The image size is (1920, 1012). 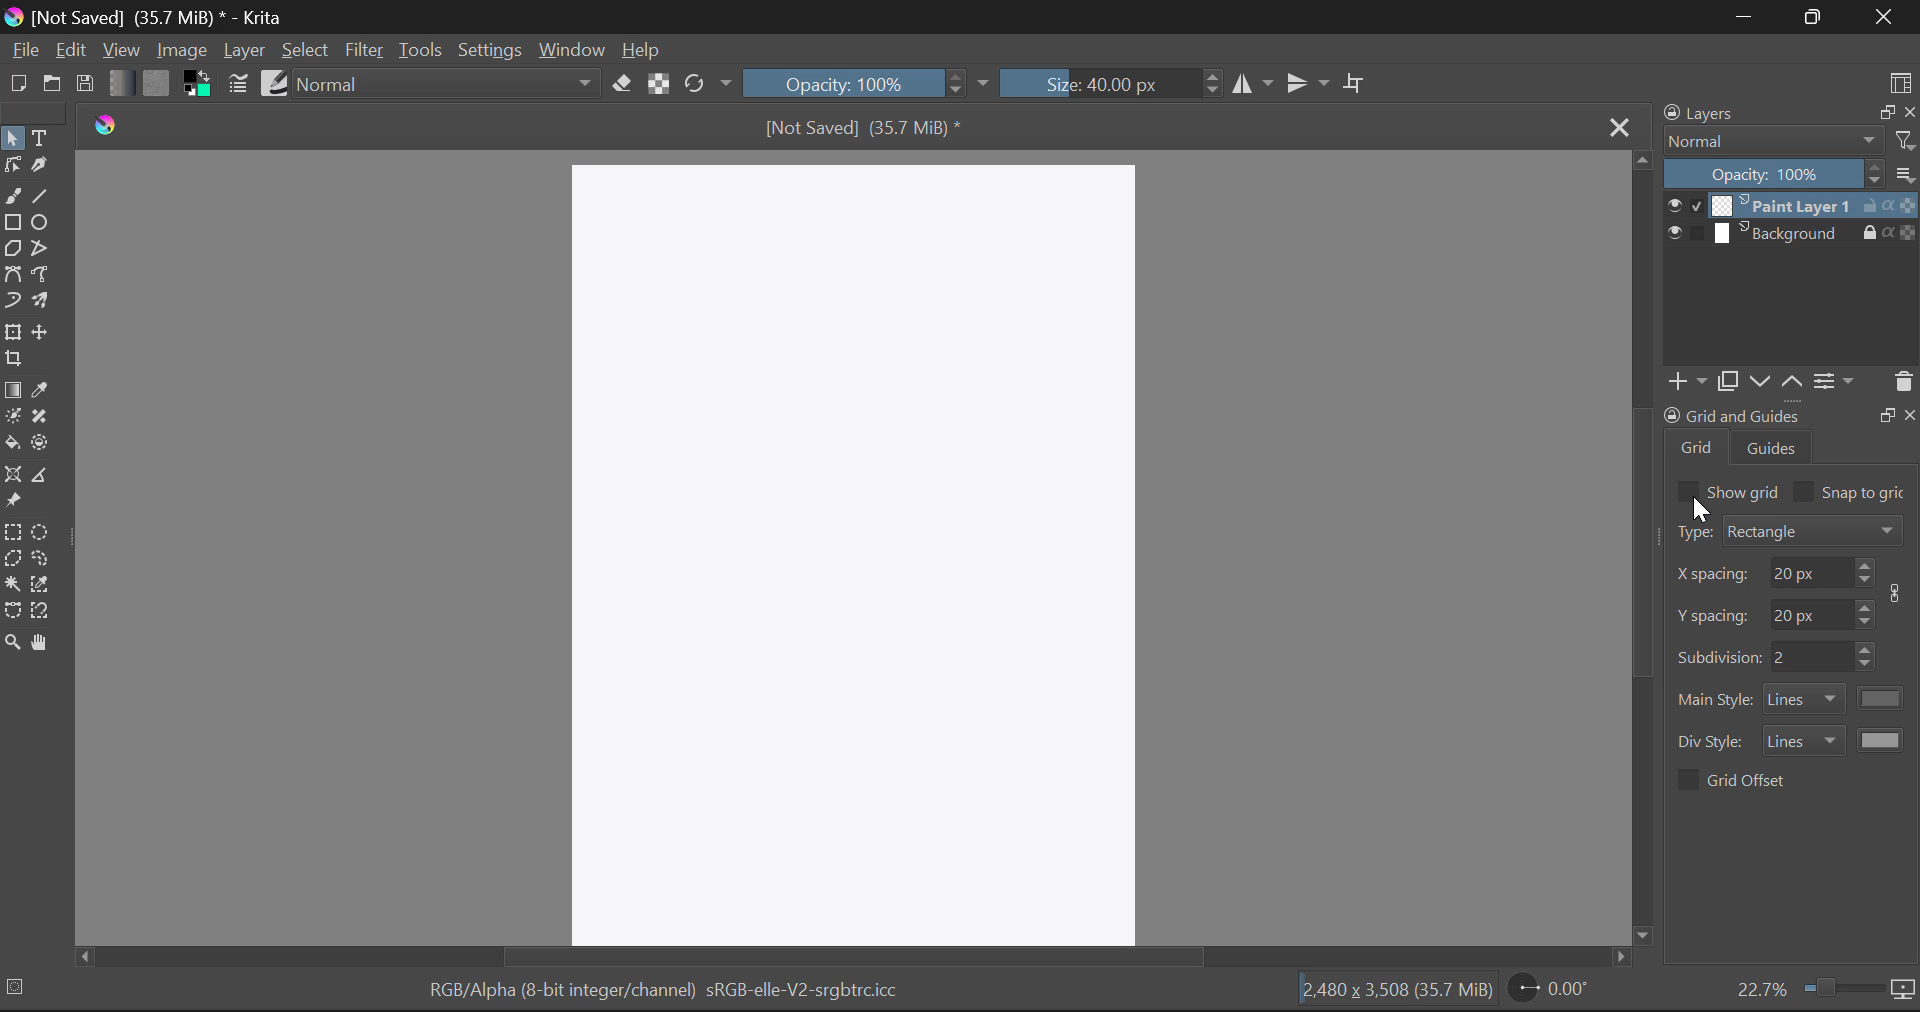 What do you see at coordinates (12, 584) in the screenshot?
I see `Continuous Selection` at bounding box center [12, 584].